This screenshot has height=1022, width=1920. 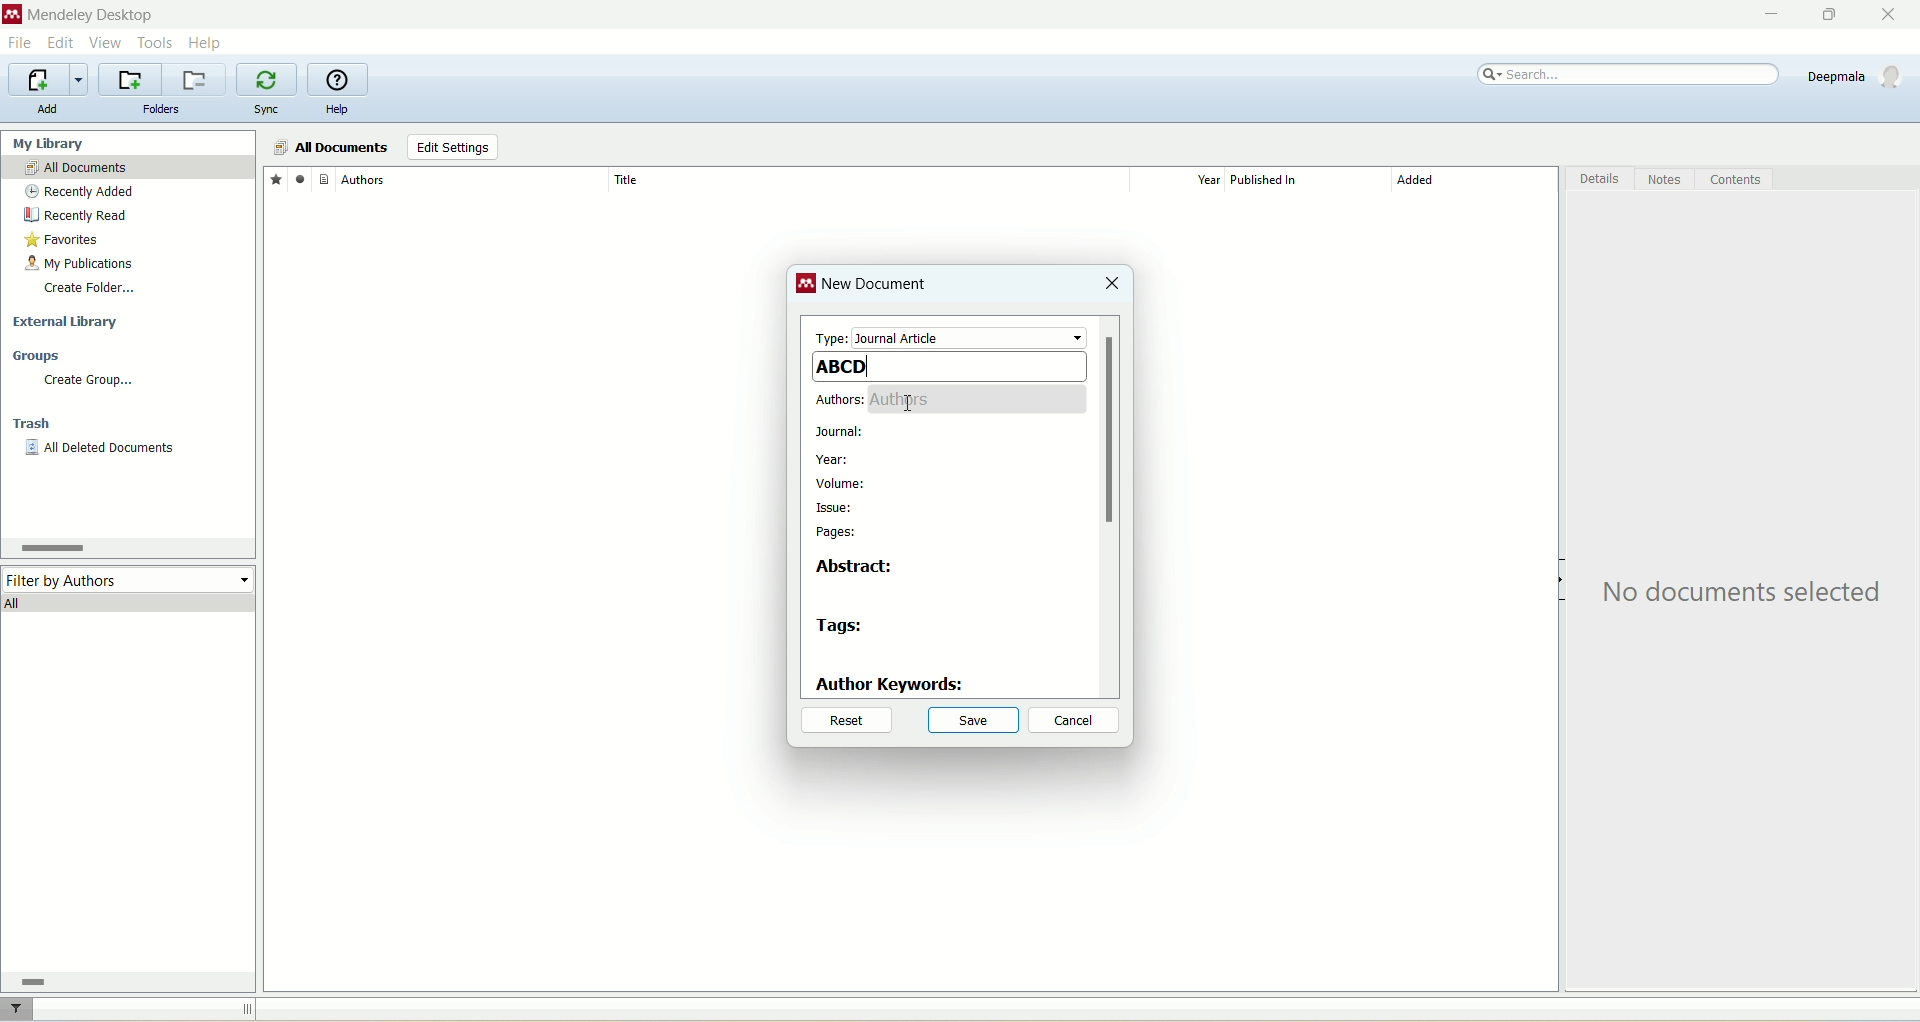 What do you see at coordinates (59, 43) in the screenshot?
I see `edit` at bounding box center [59, 43].